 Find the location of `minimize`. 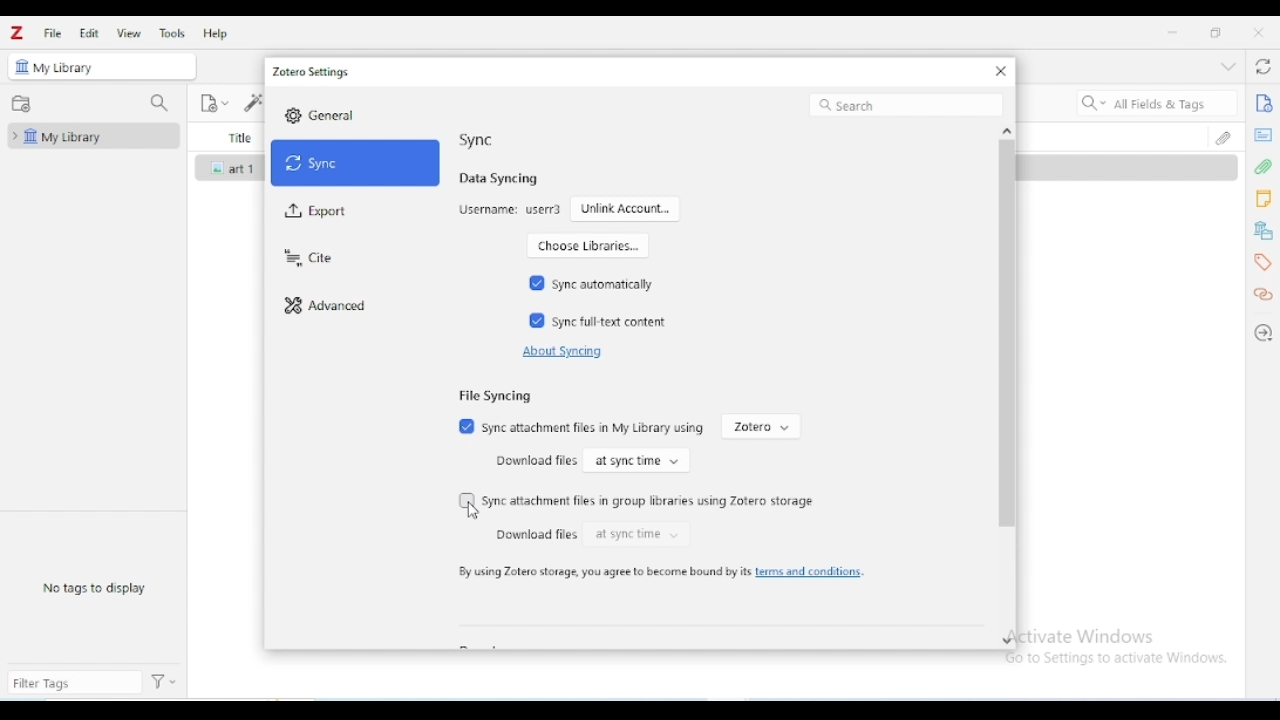

minimize is located at coordinates (1173, 33).